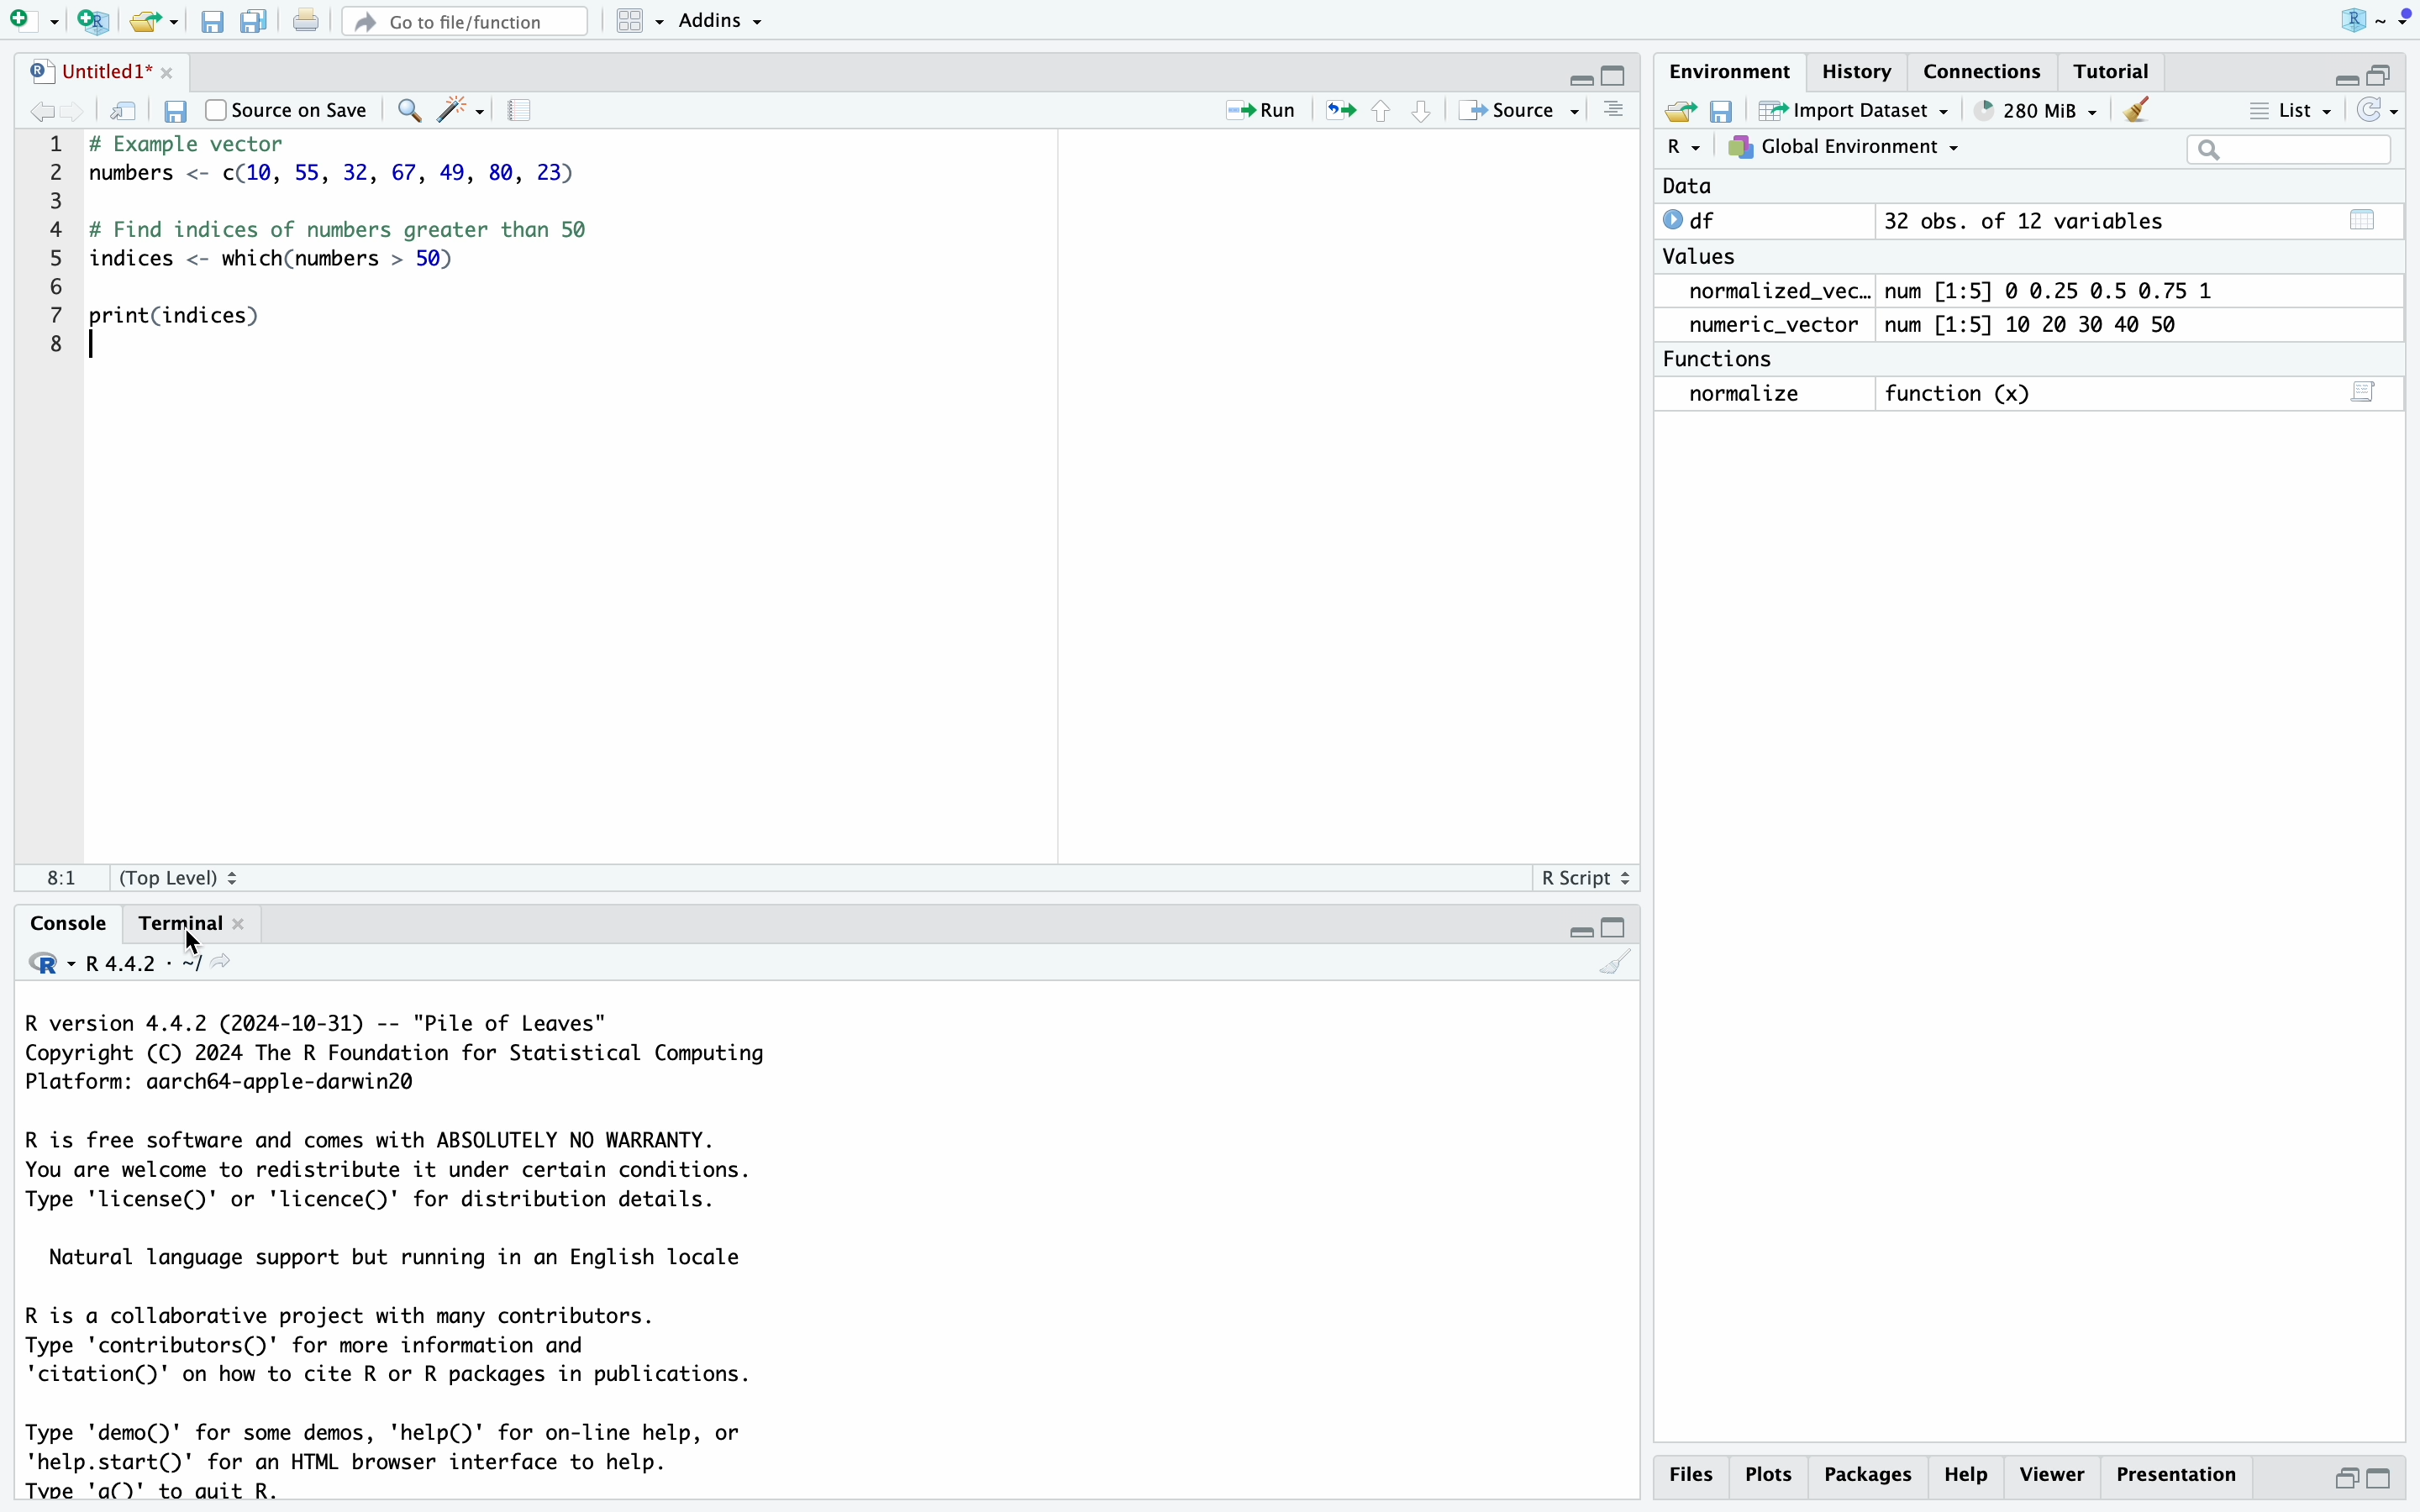  What do you see at coordinates (1380, 109) in the screenshot?
I see `go to previous section` at bounding box center [1380, 109].